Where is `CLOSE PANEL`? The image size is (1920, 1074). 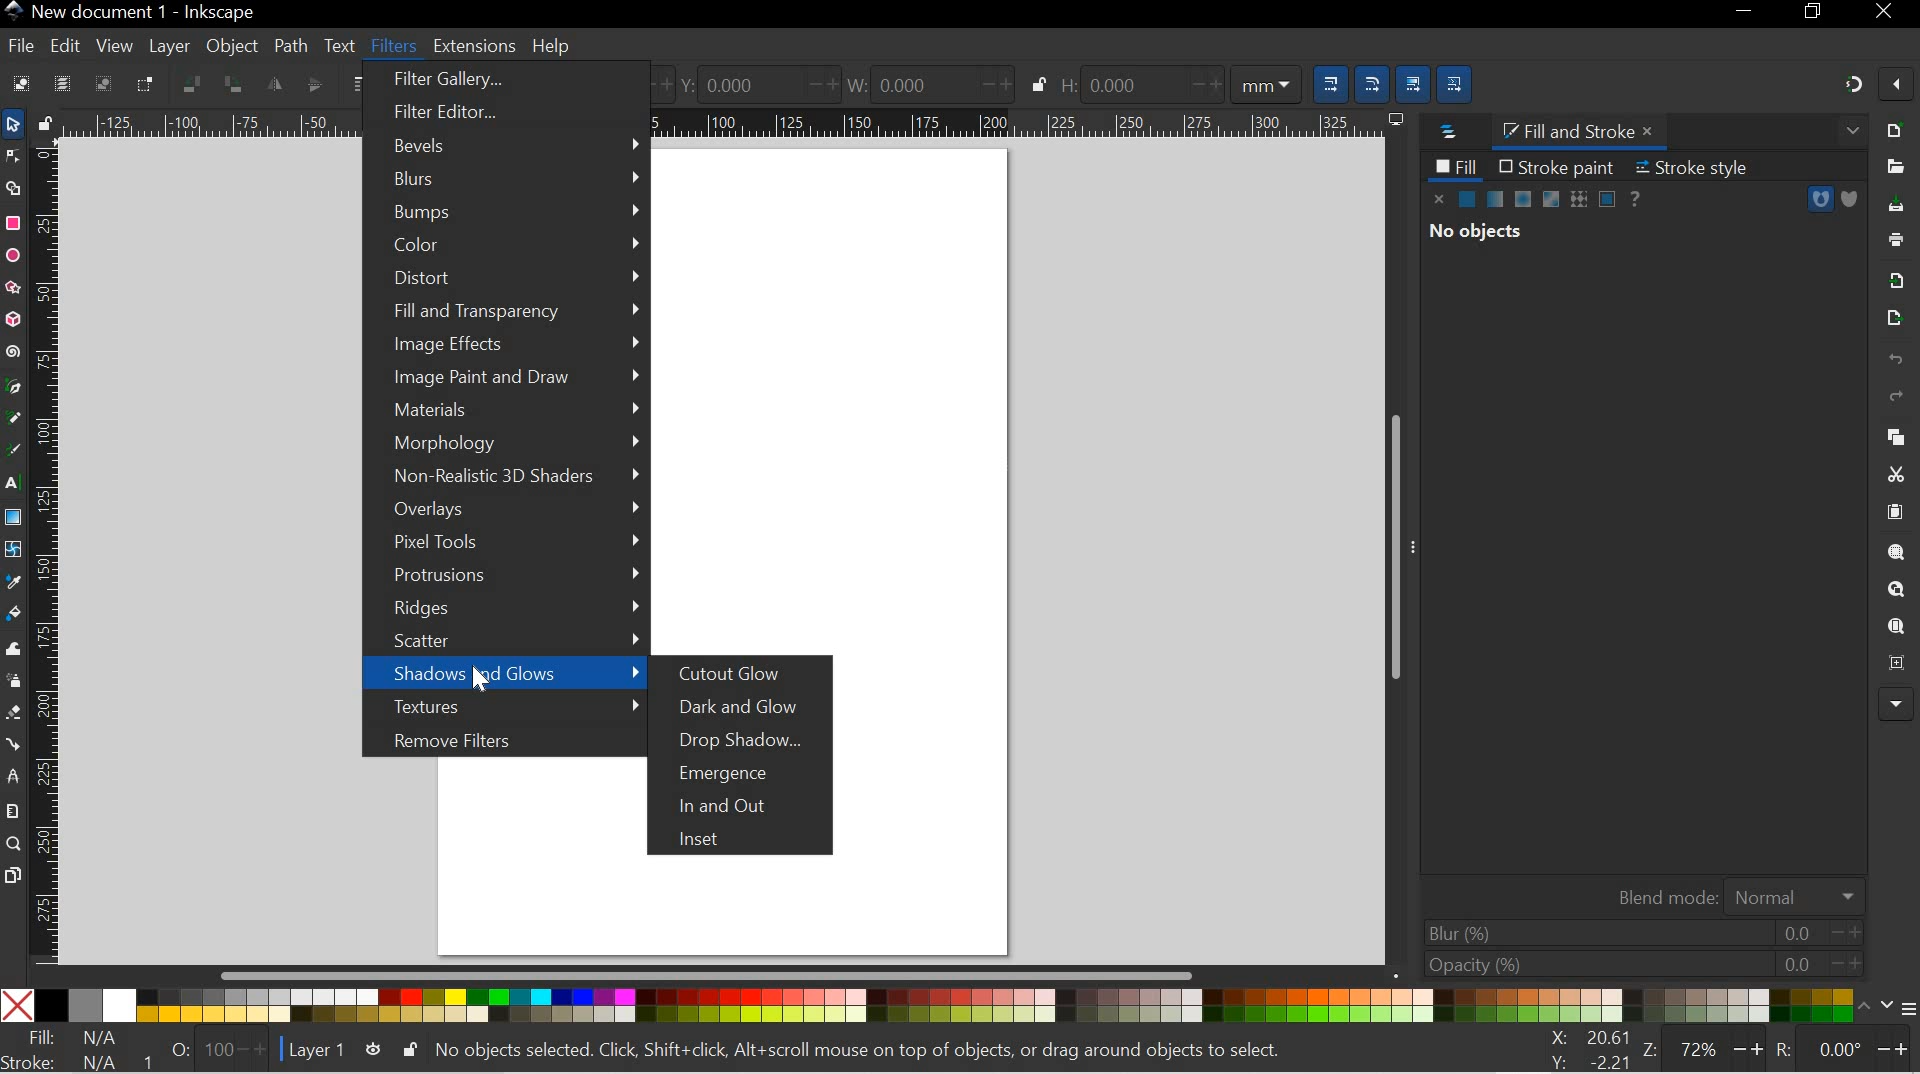
CLOSE PANEL is located at coordinates (1849, 133).